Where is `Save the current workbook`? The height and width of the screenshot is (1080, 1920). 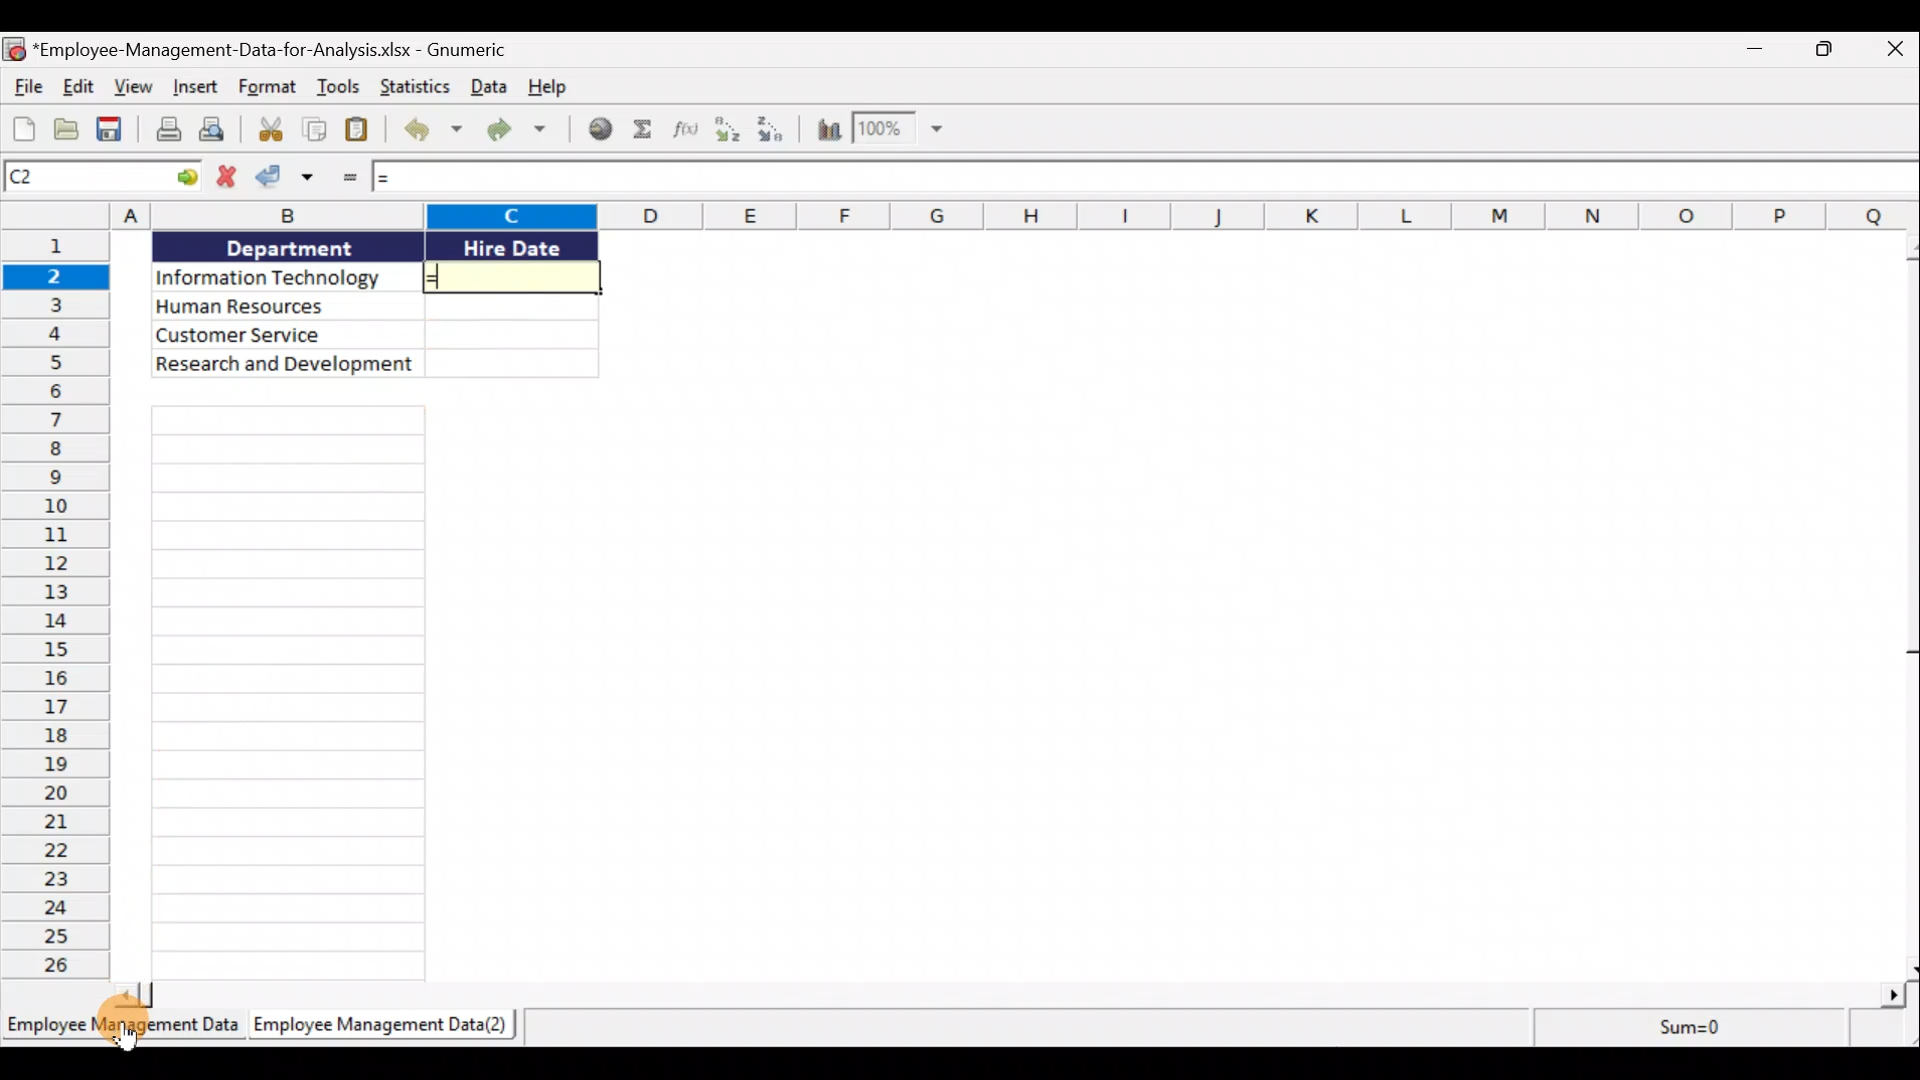 Save the current workbook is located at coordinates (113, 129).